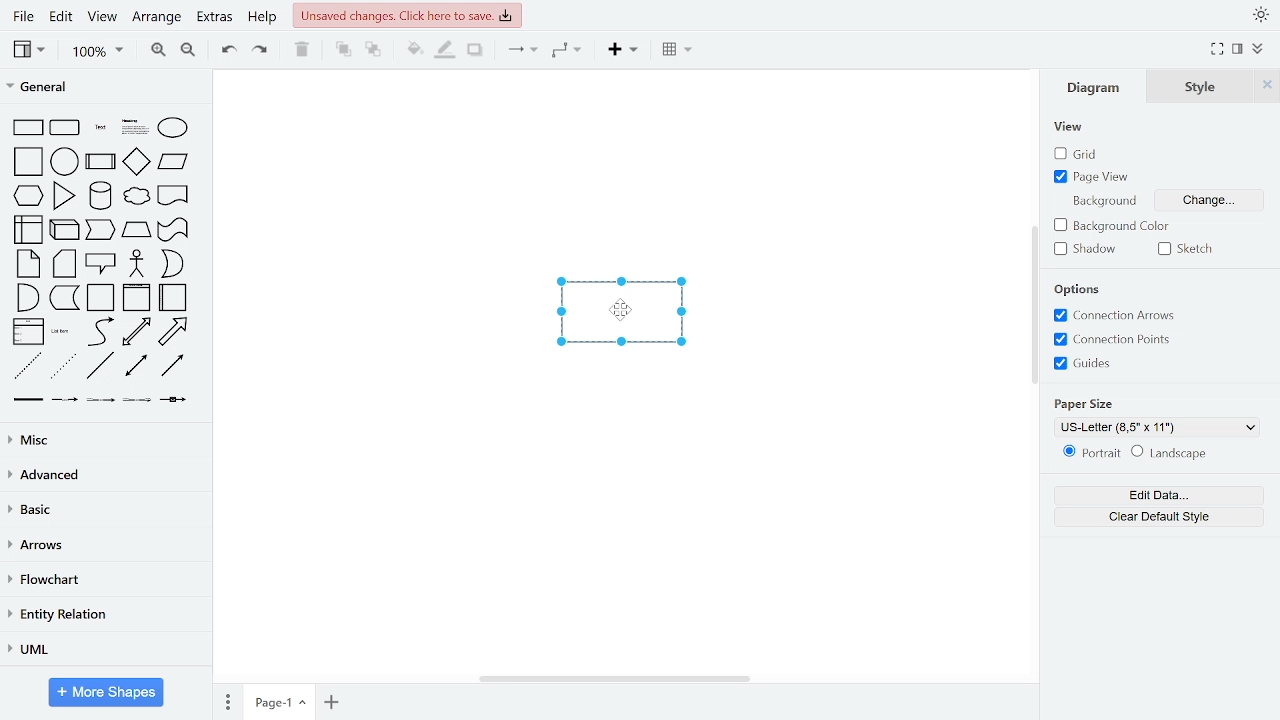  I want to click on text, so click(1104, 200).